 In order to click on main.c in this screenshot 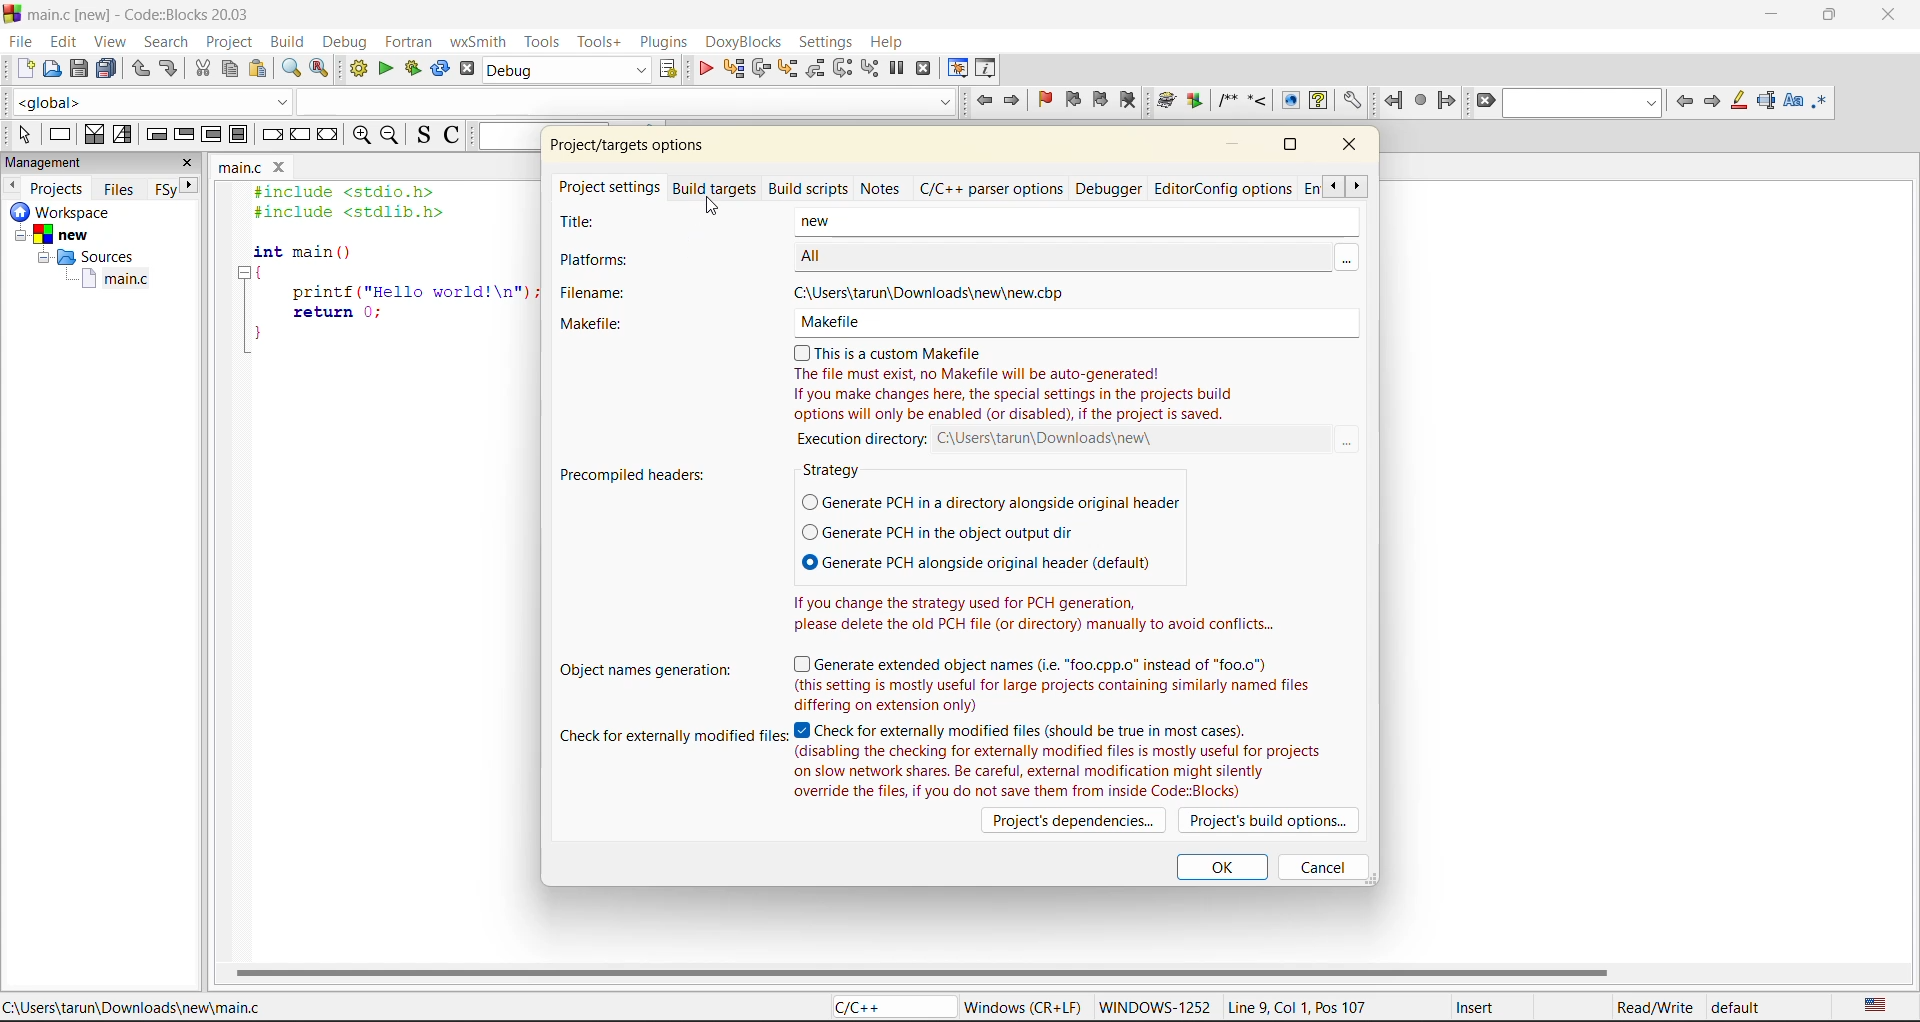, I will do `click(237, 167)`.